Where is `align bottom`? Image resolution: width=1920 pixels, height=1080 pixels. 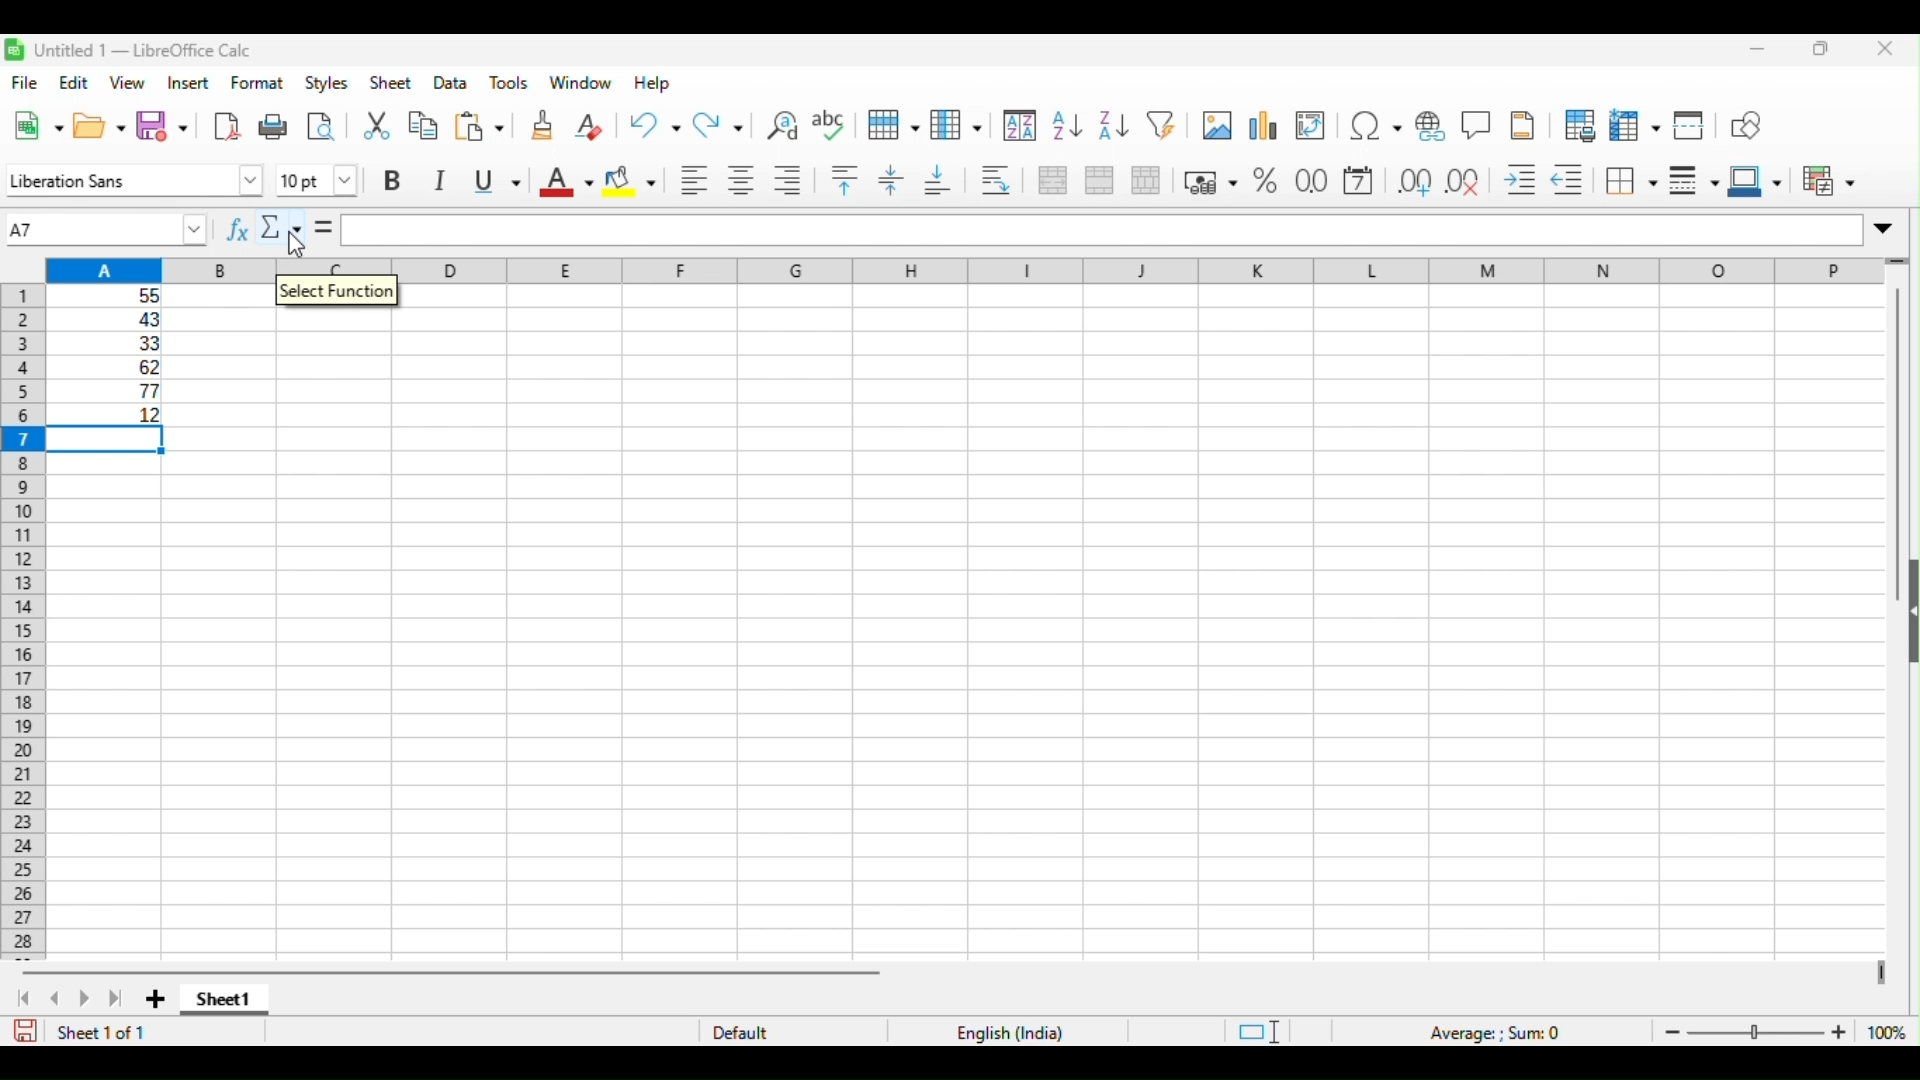
align bottom is located at coordinates (937, 180).